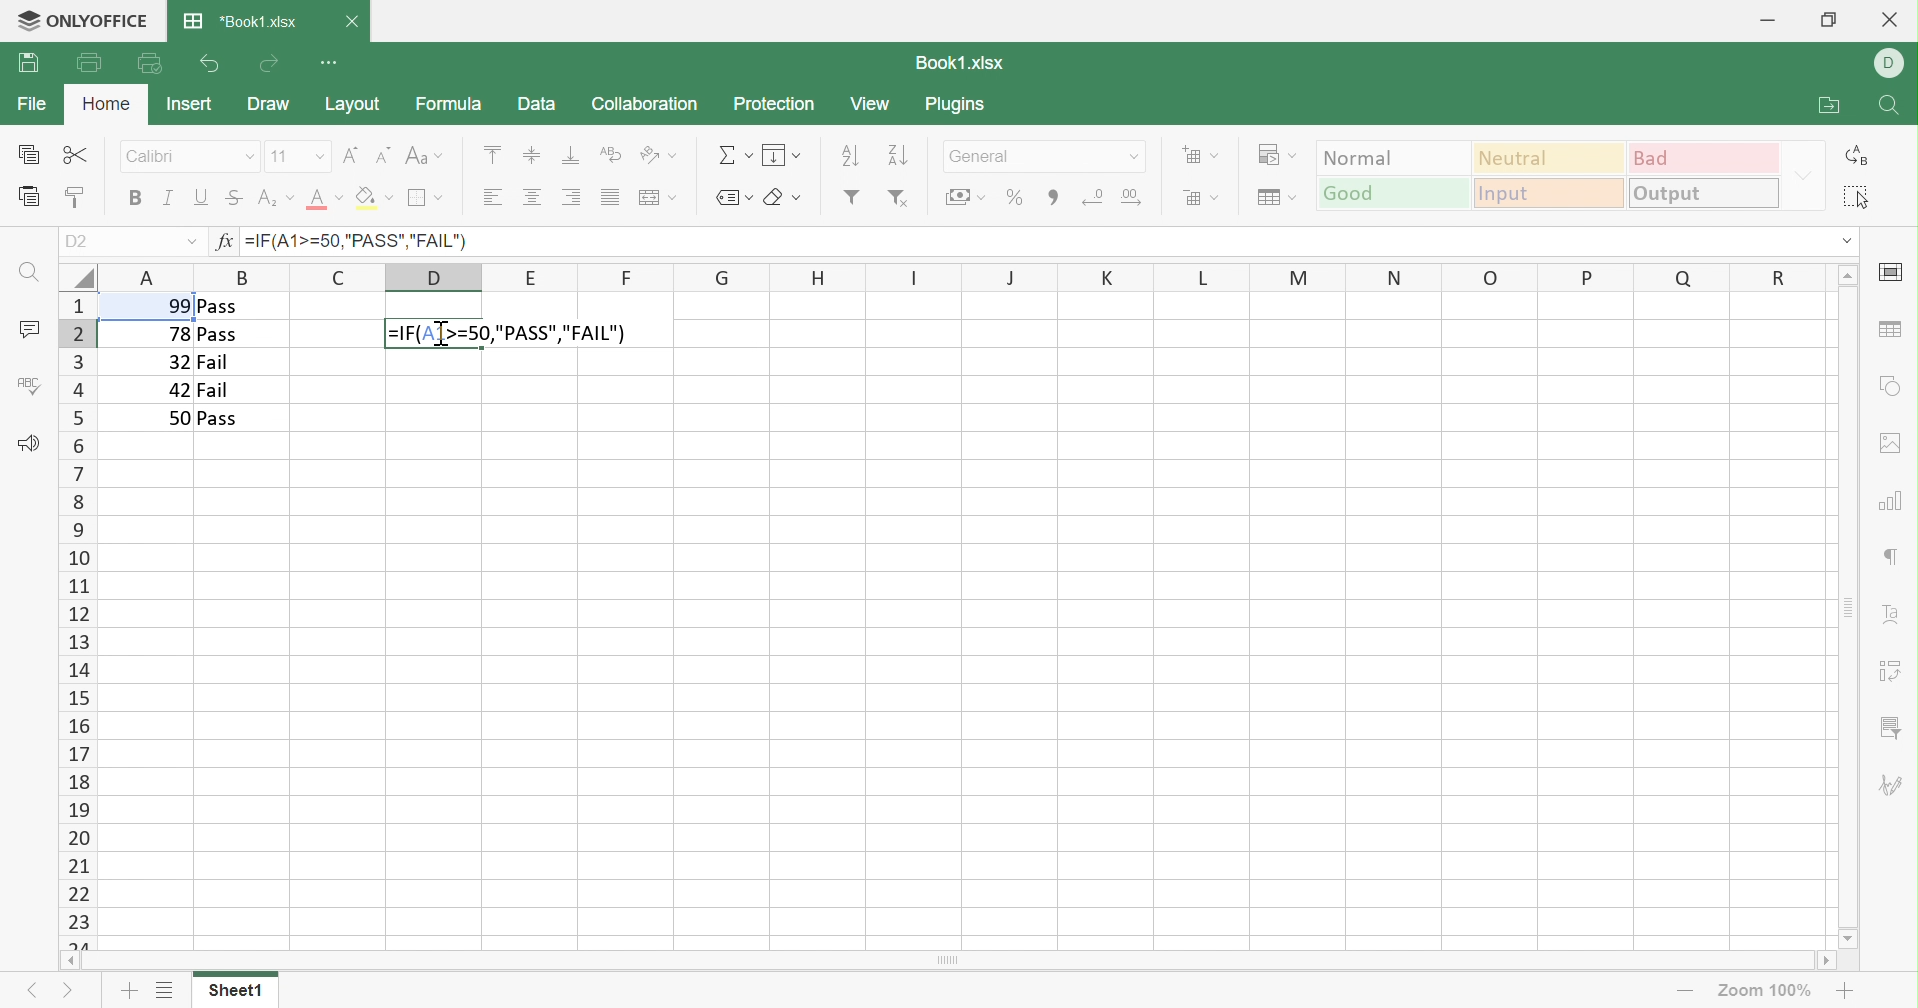 This screenshot has height=1008, width=1918. Describe the element at coordinates (948, 962) in the screenshot. I see `Scroll bar` at that location.